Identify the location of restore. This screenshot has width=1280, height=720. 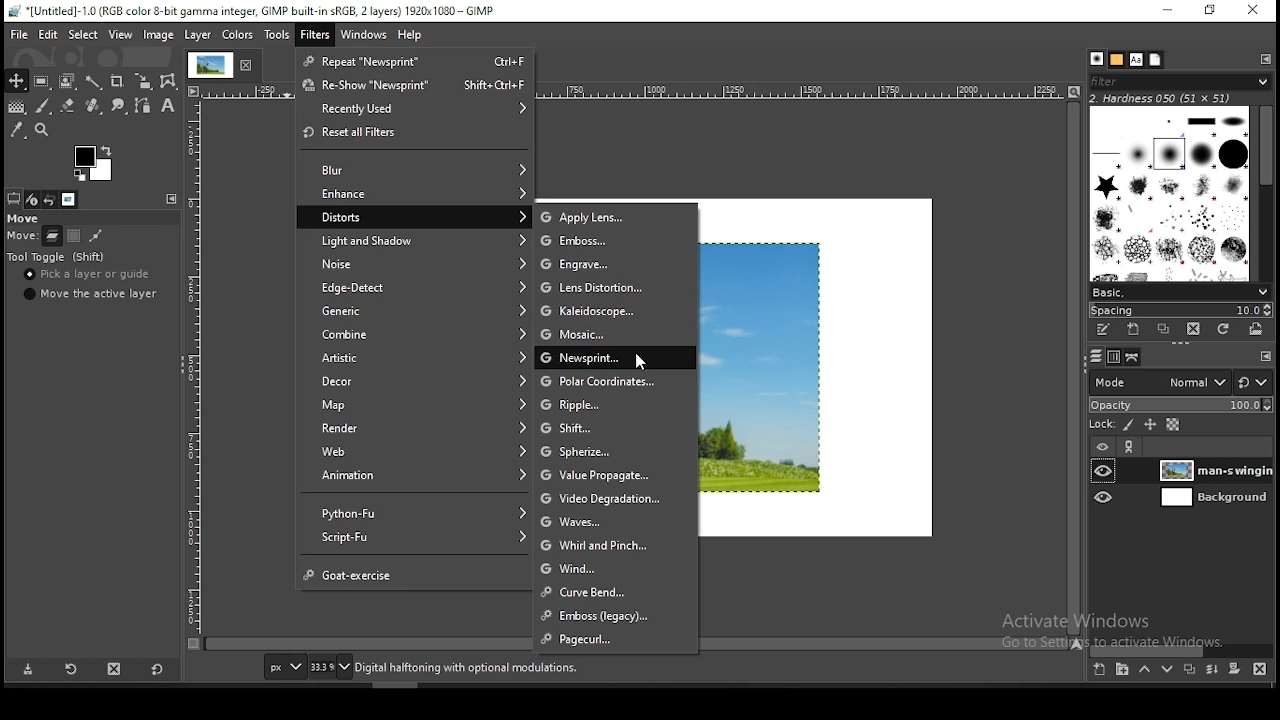
(1212, 11).